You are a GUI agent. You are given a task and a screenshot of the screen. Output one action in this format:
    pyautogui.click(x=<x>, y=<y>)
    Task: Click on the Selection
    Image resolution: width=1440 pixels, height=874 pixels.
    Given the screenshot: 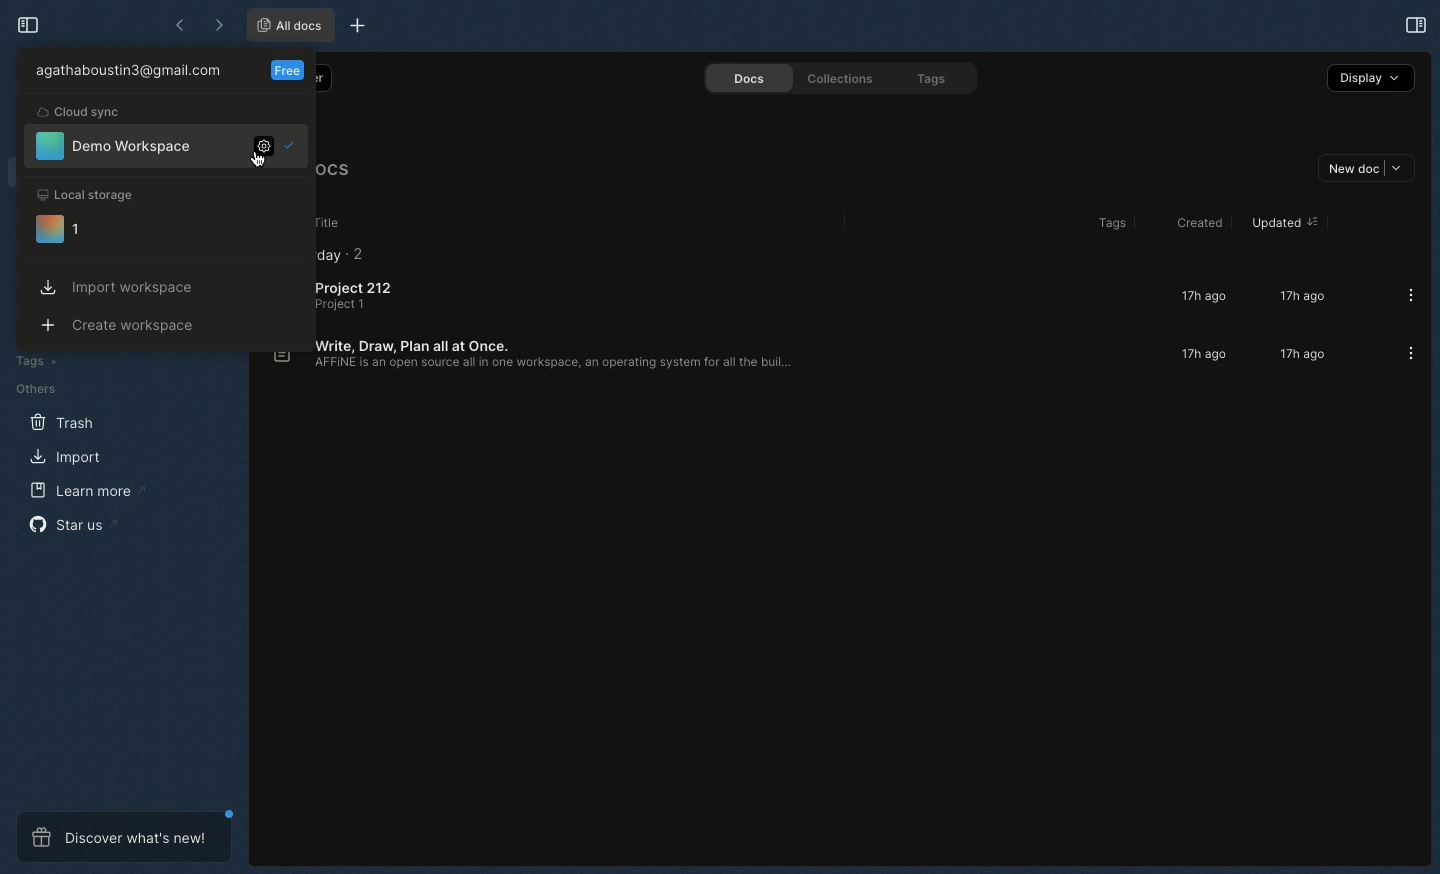 What is the action you would take?
    pyautogui.click(x=296, y=145)
    